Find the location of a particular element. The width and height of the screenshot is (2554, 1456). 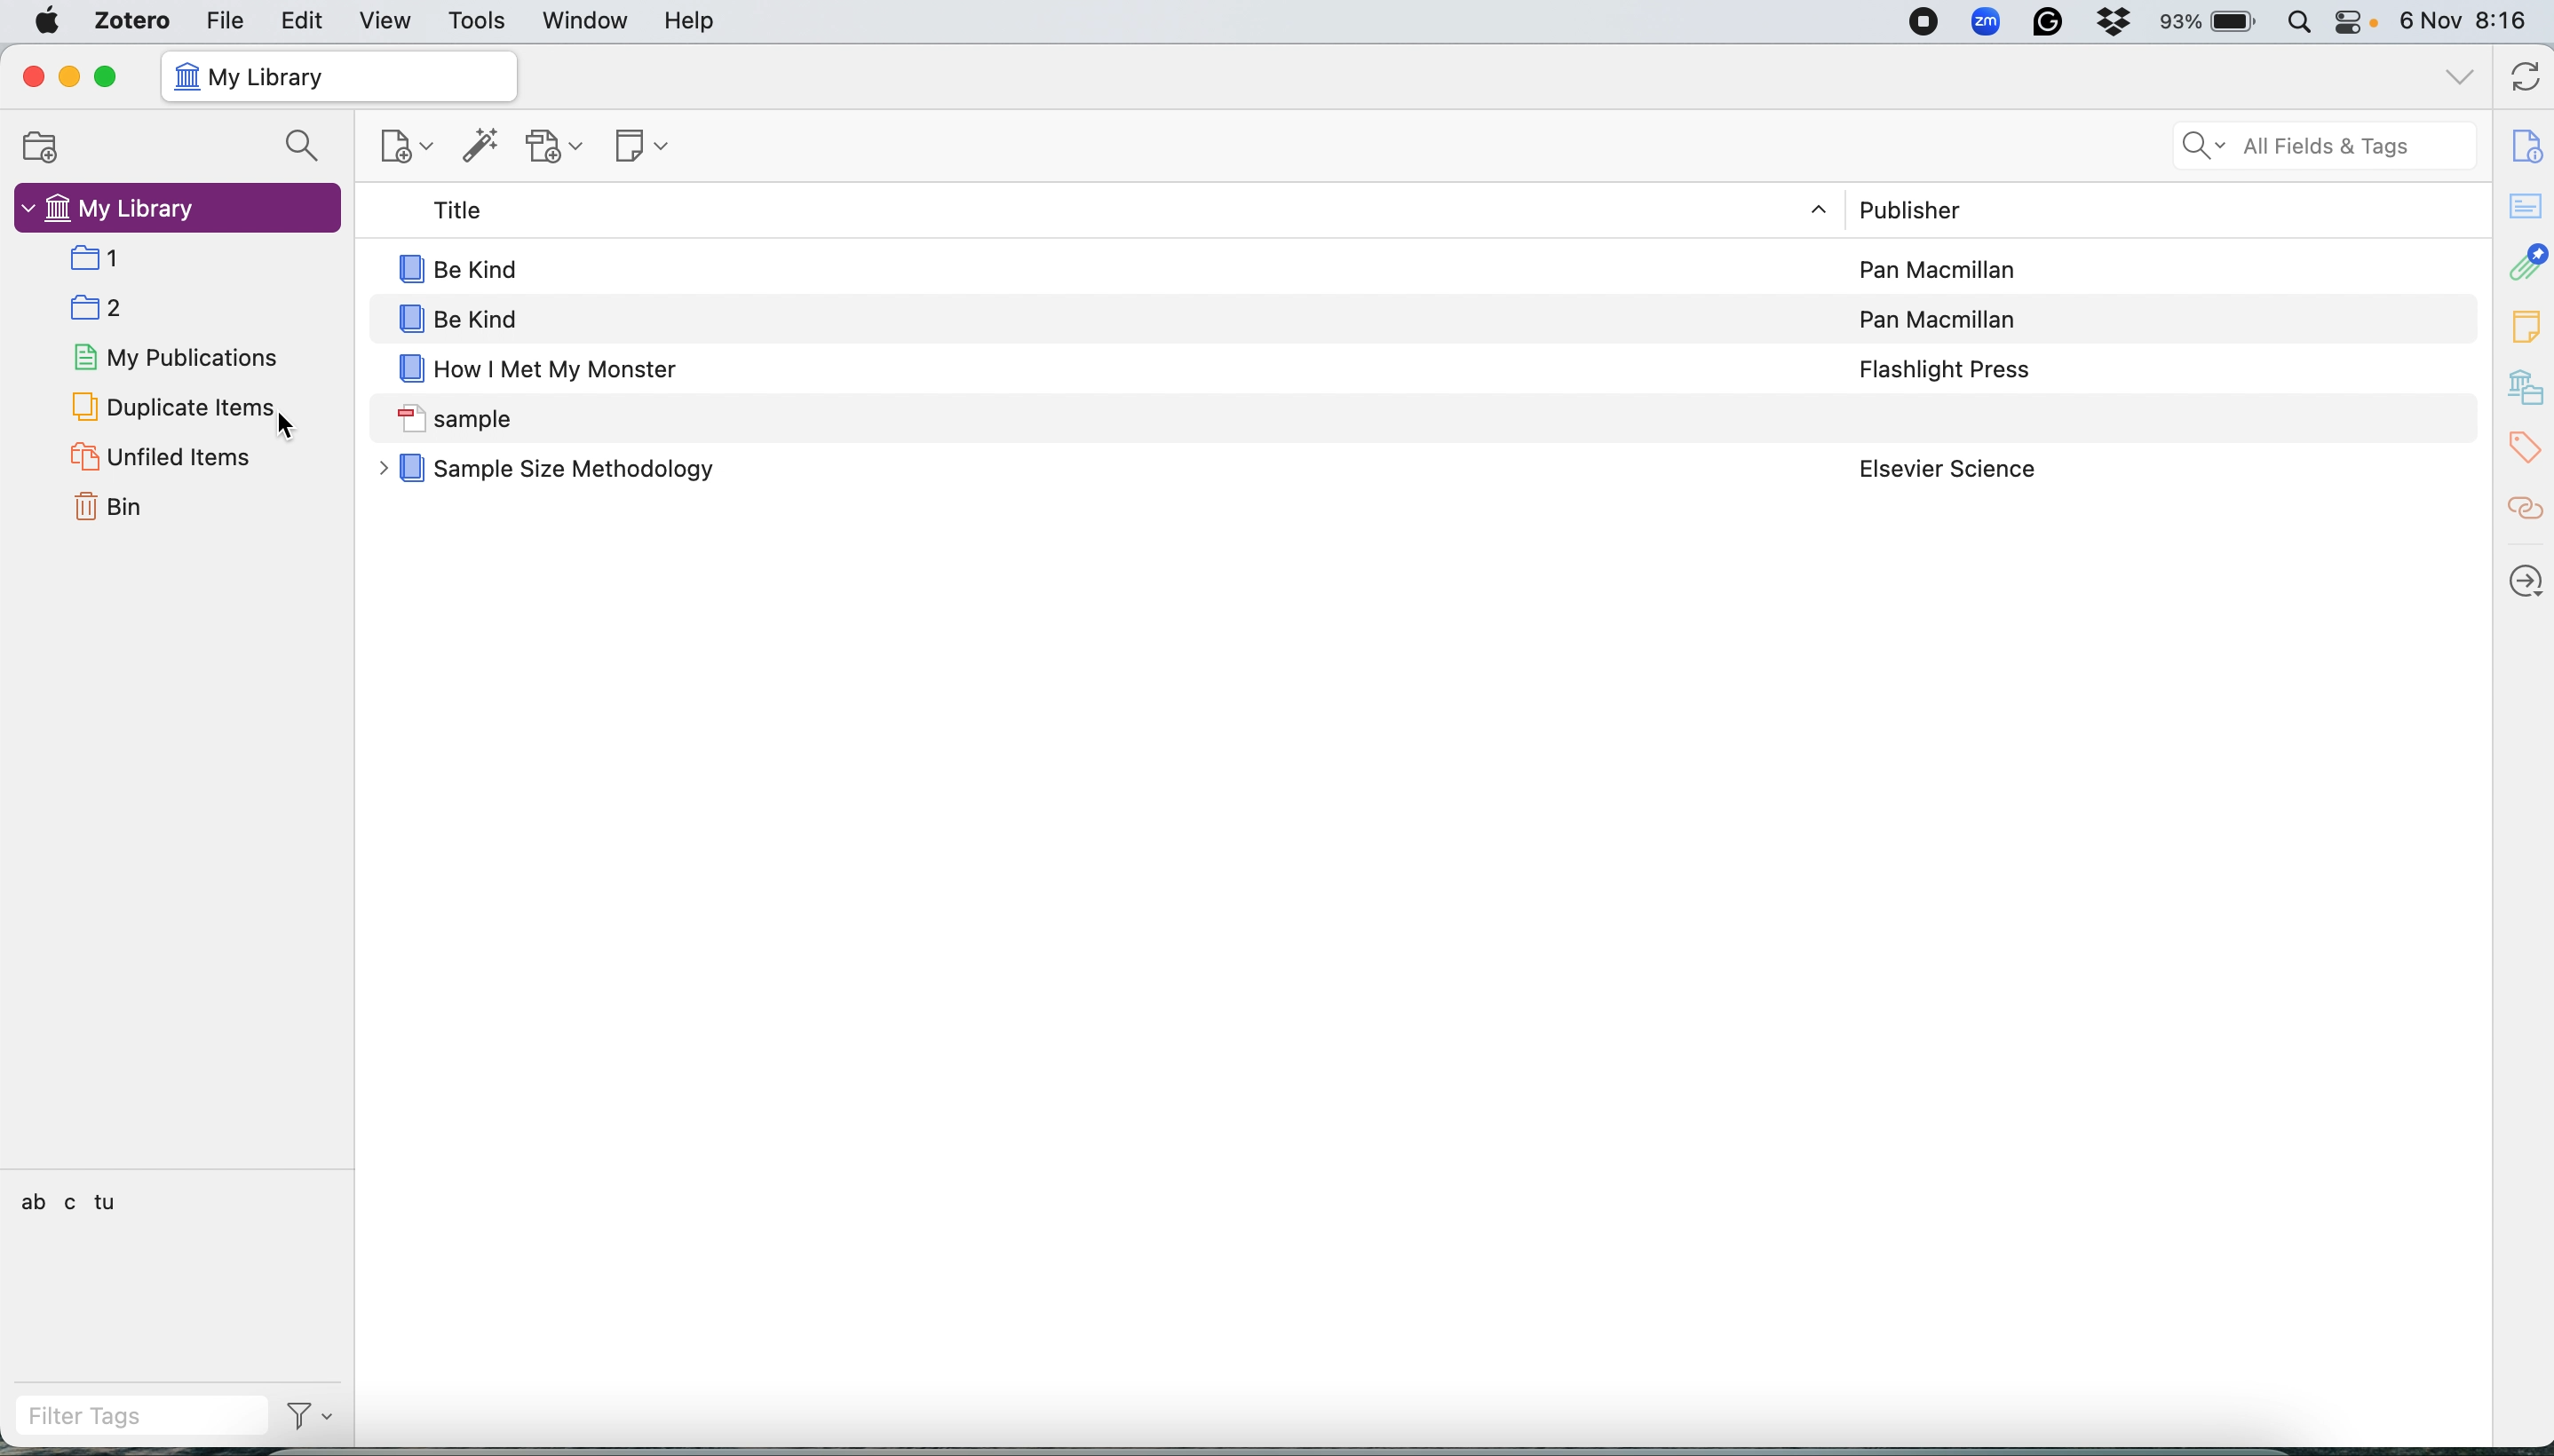

add item by portion is located at coordinates (487, 146).